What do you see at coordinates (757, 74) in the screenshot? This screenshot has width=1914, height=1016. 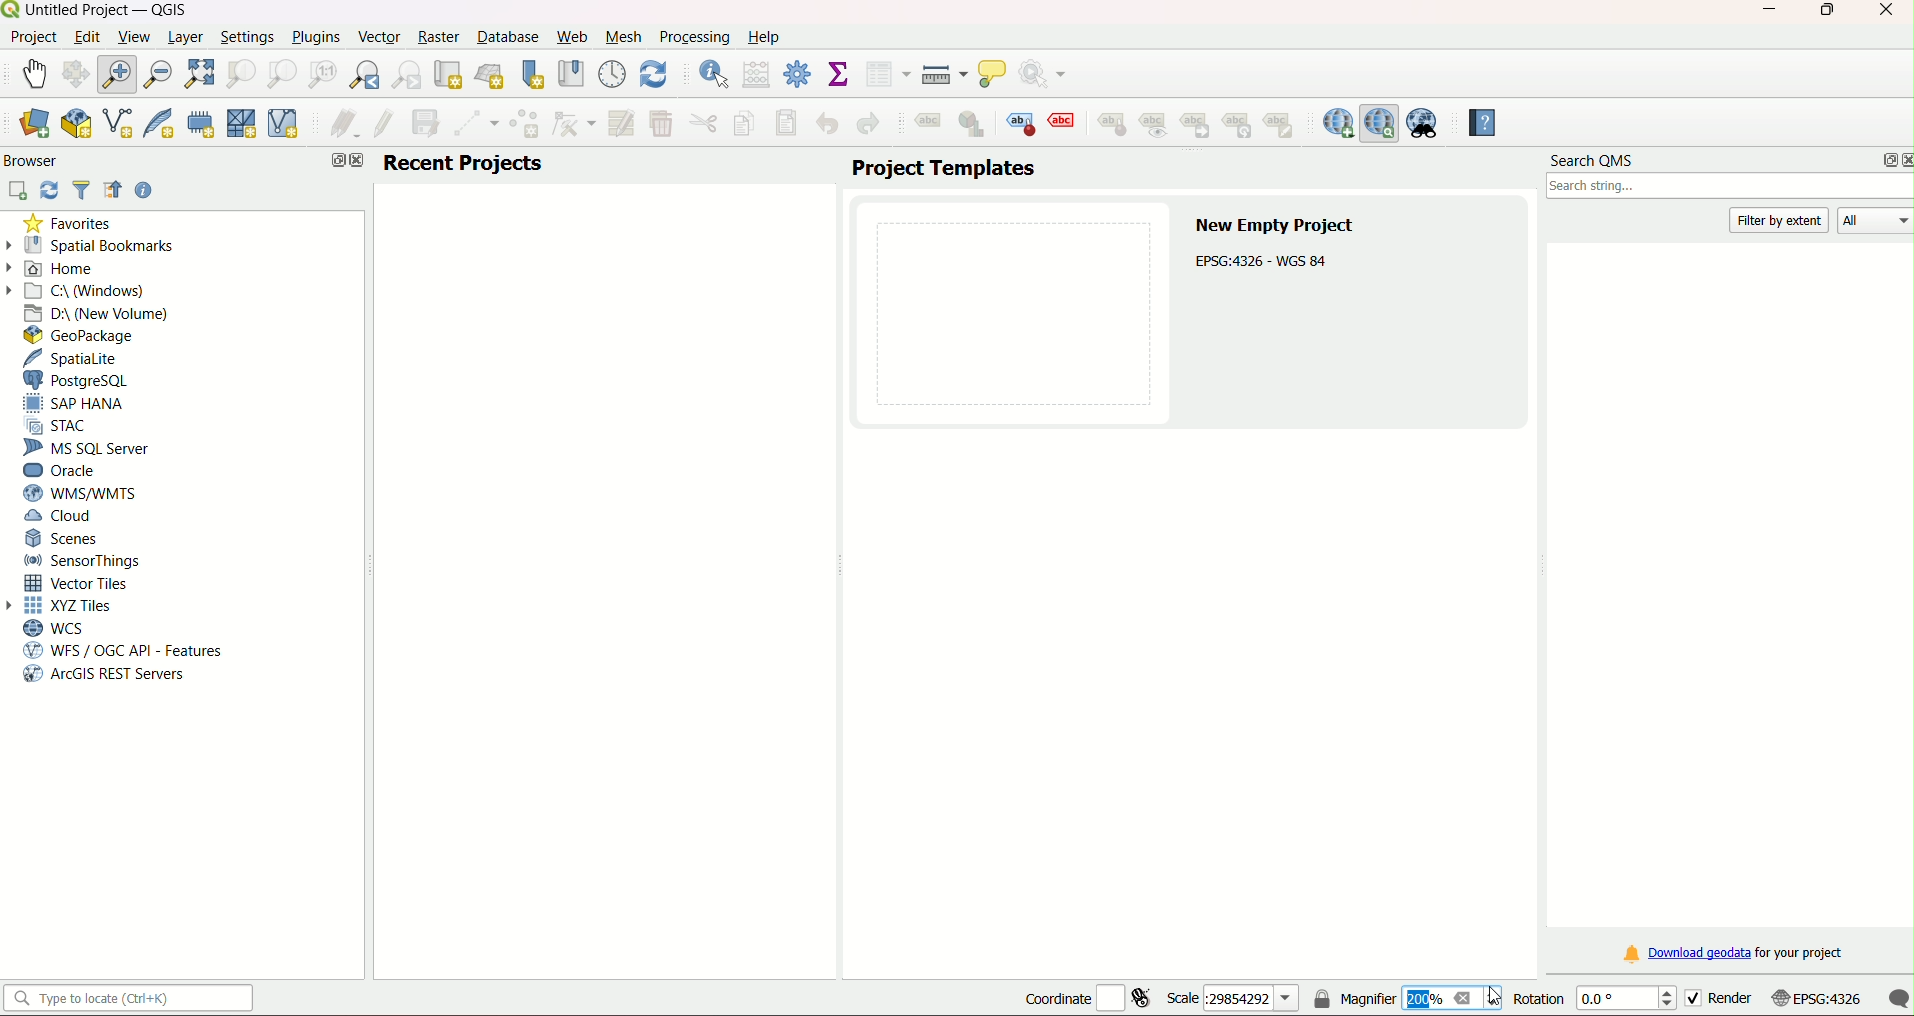 I see `open field calculator` at bounding box center [757, 74].